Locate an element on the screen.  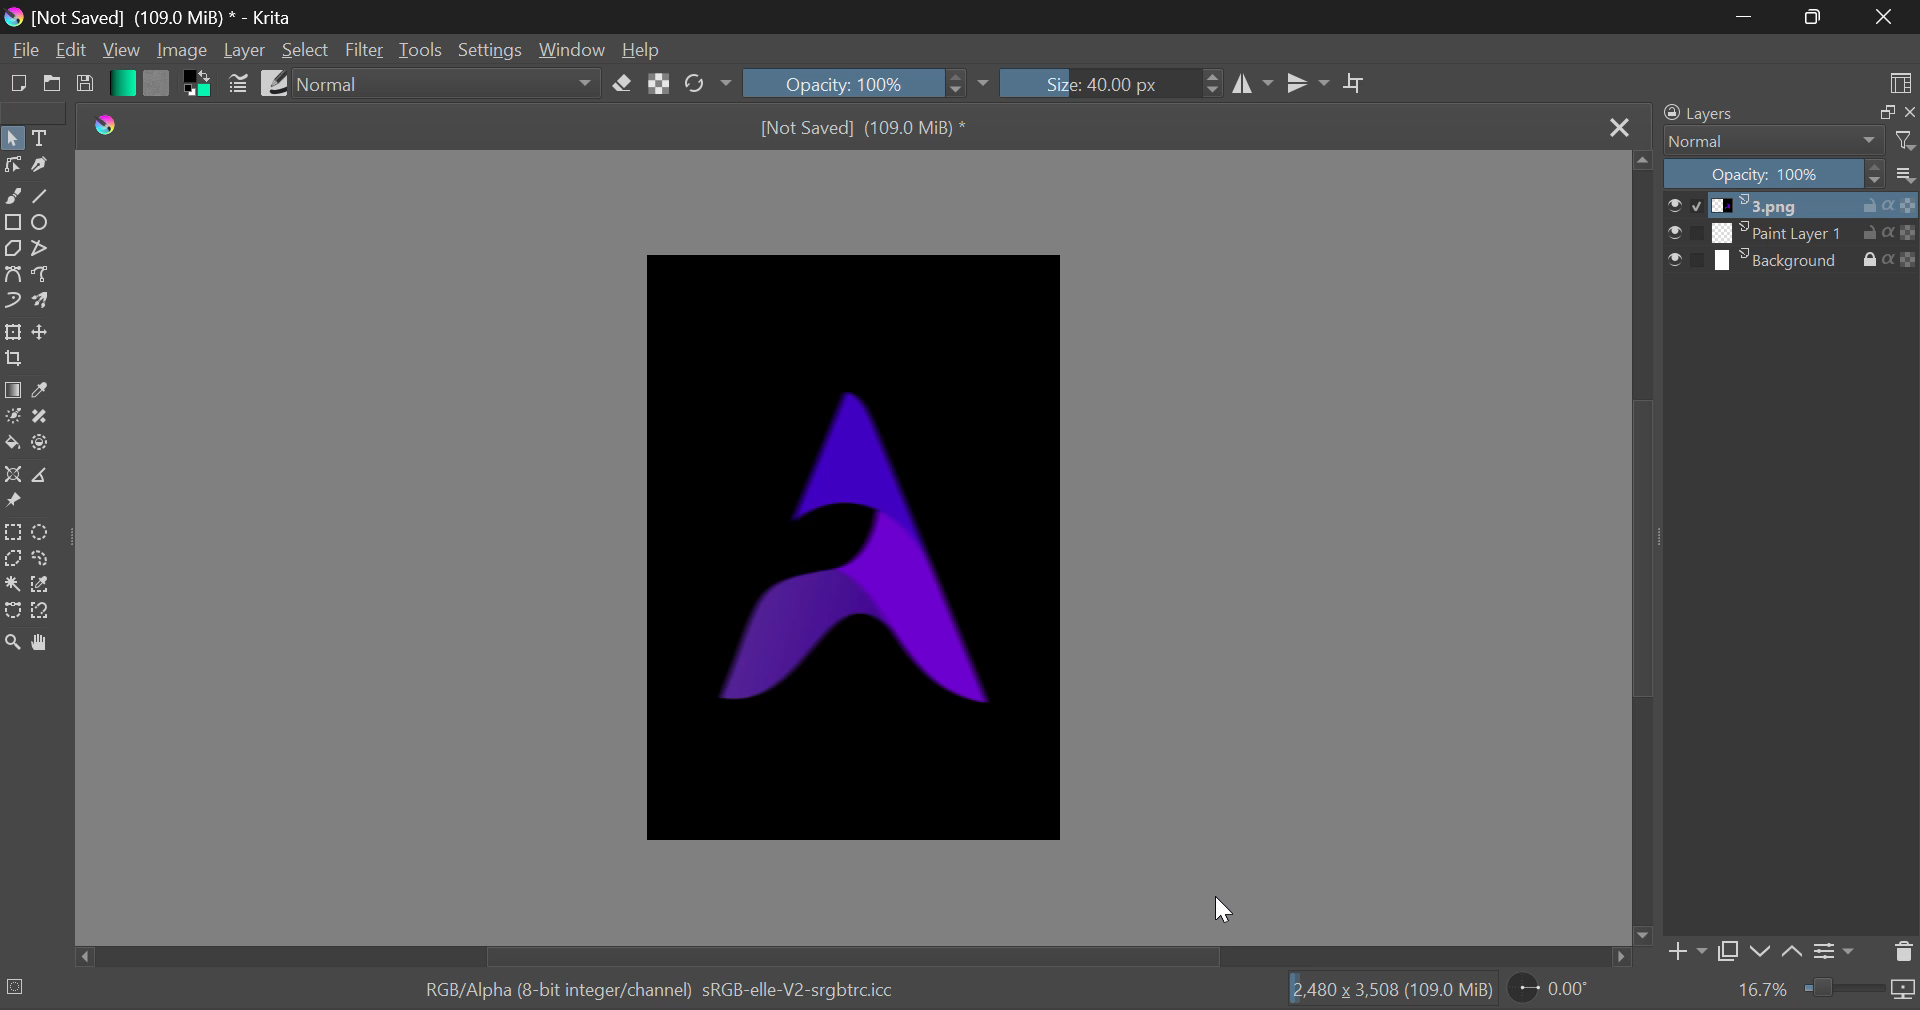
Similar Color Selection Tool is located at coordinates (48, 586).